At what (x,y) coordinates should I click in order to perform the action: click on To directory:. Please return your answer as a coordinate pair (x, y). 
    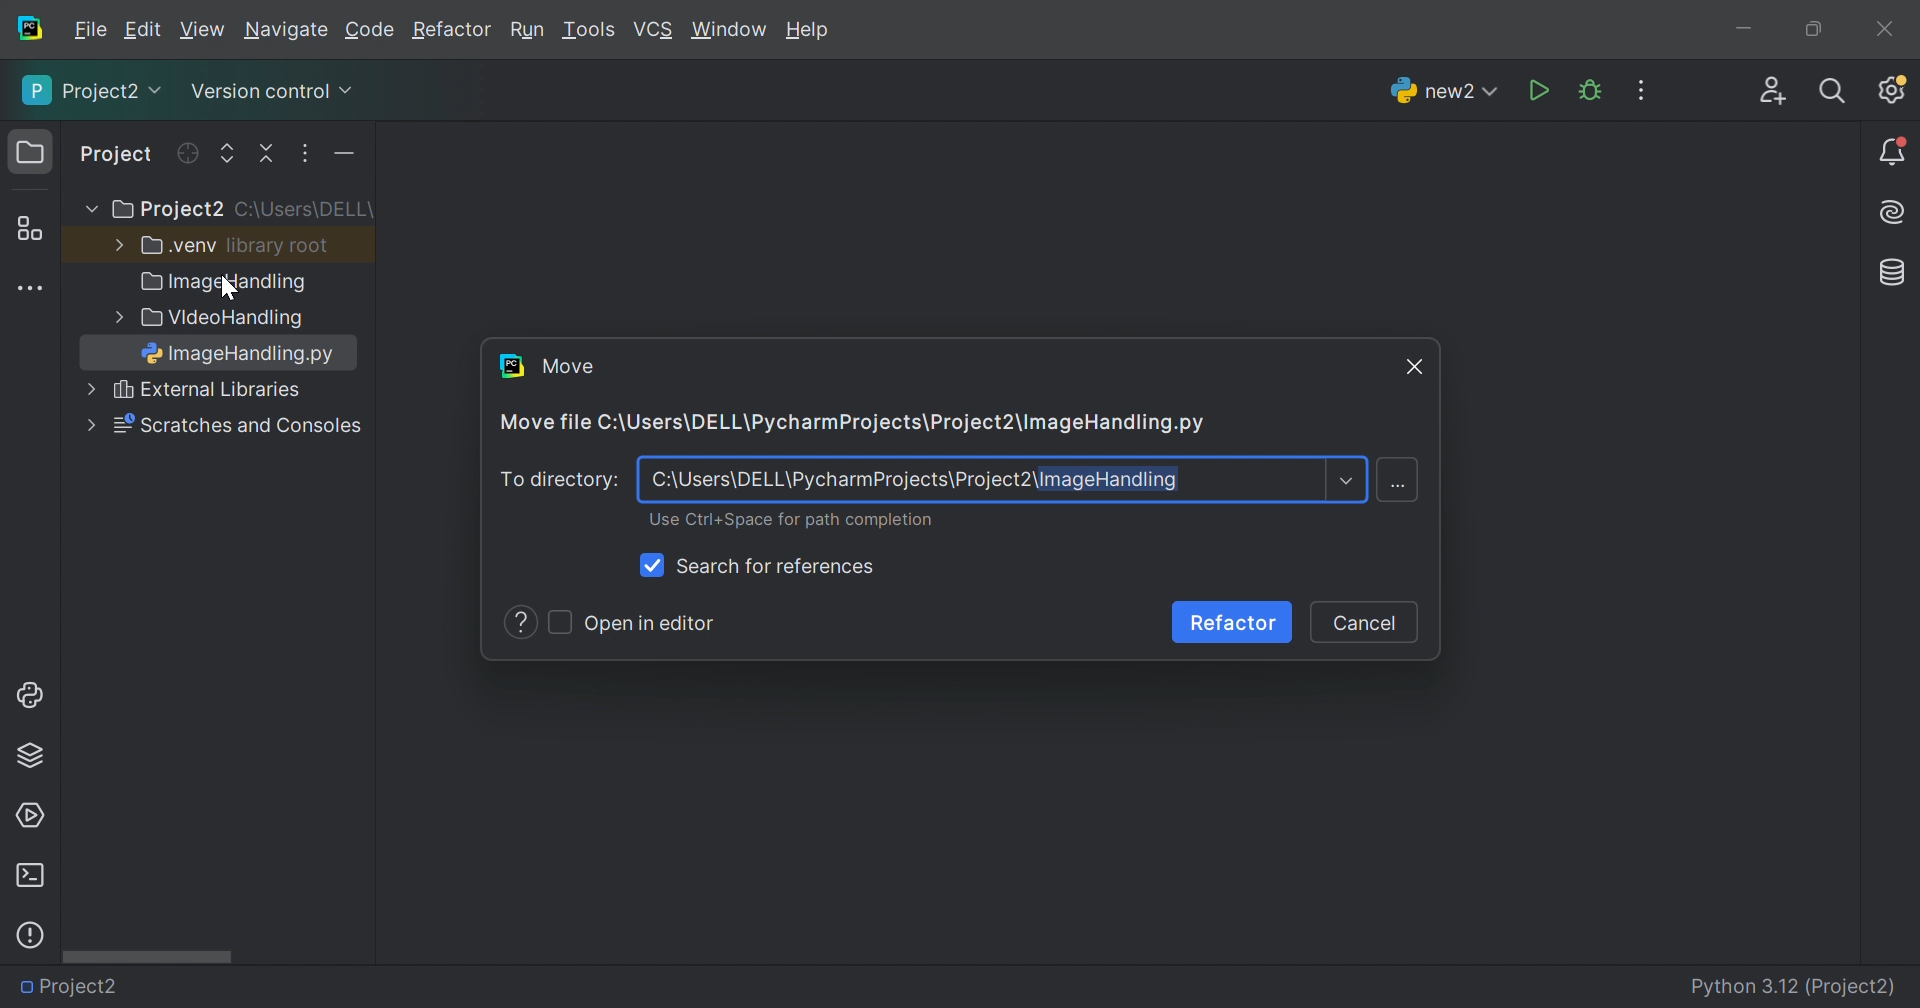
    Looking at the image, I should click on (558, 480).